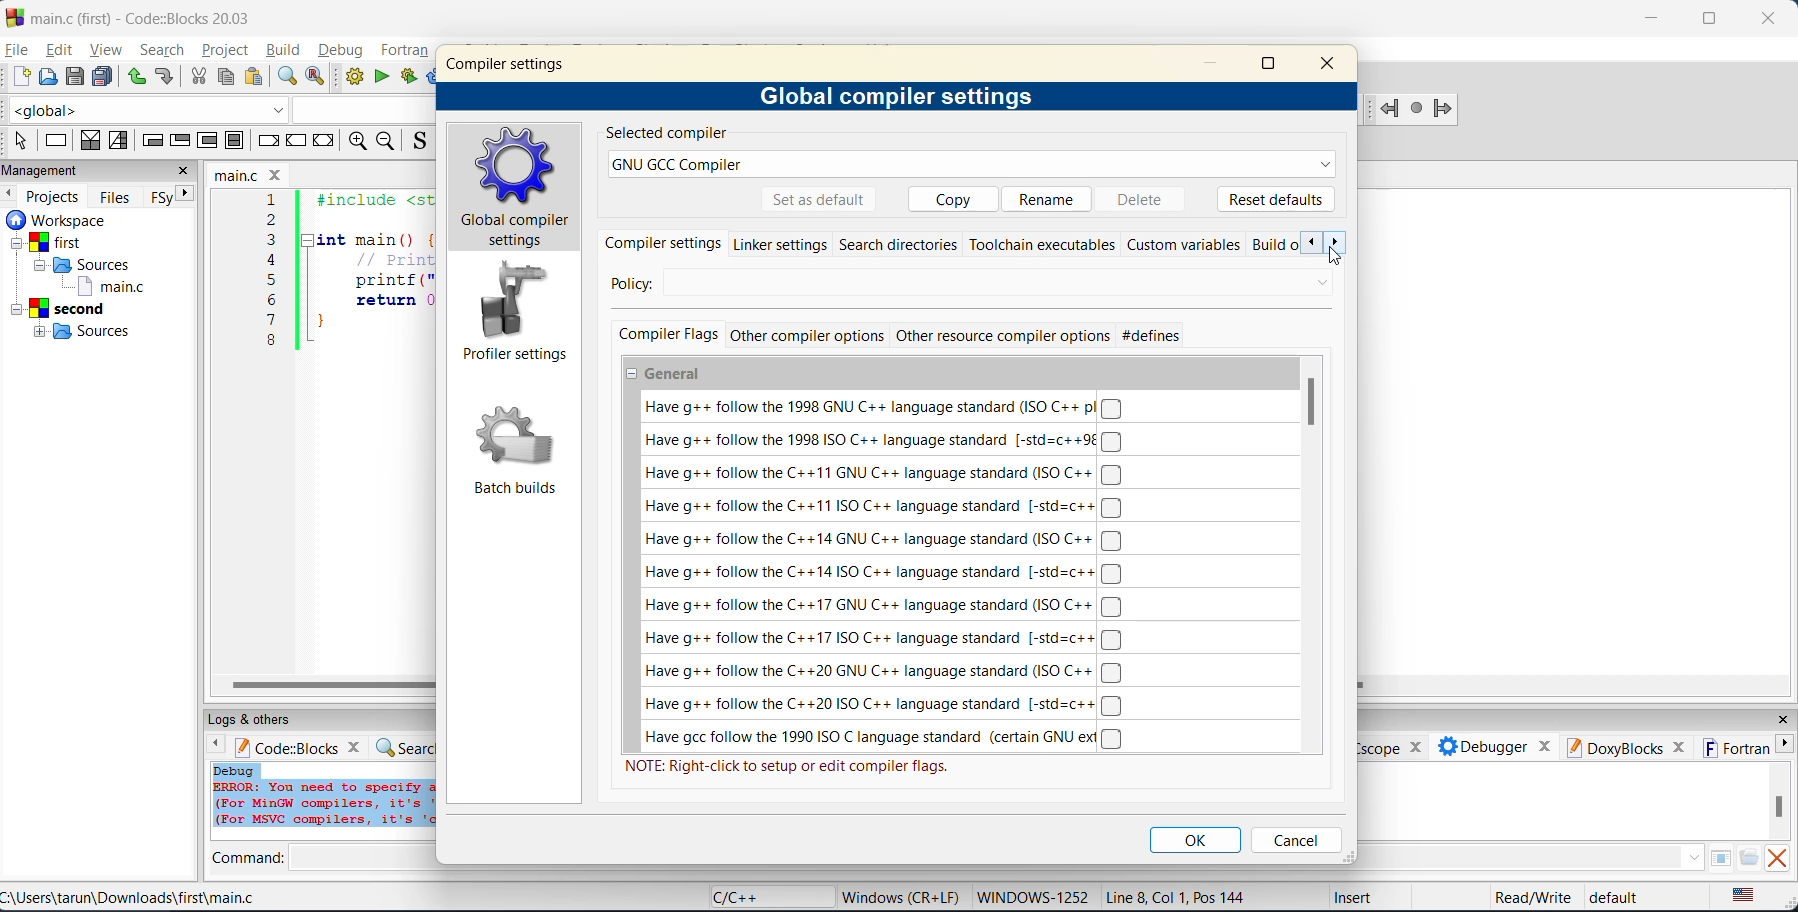 This screenshot has width=1798, height=912. Describe the element at coordinates (1032, 897) in the screenshot. I see `'WINDOWS-1252` at that location.